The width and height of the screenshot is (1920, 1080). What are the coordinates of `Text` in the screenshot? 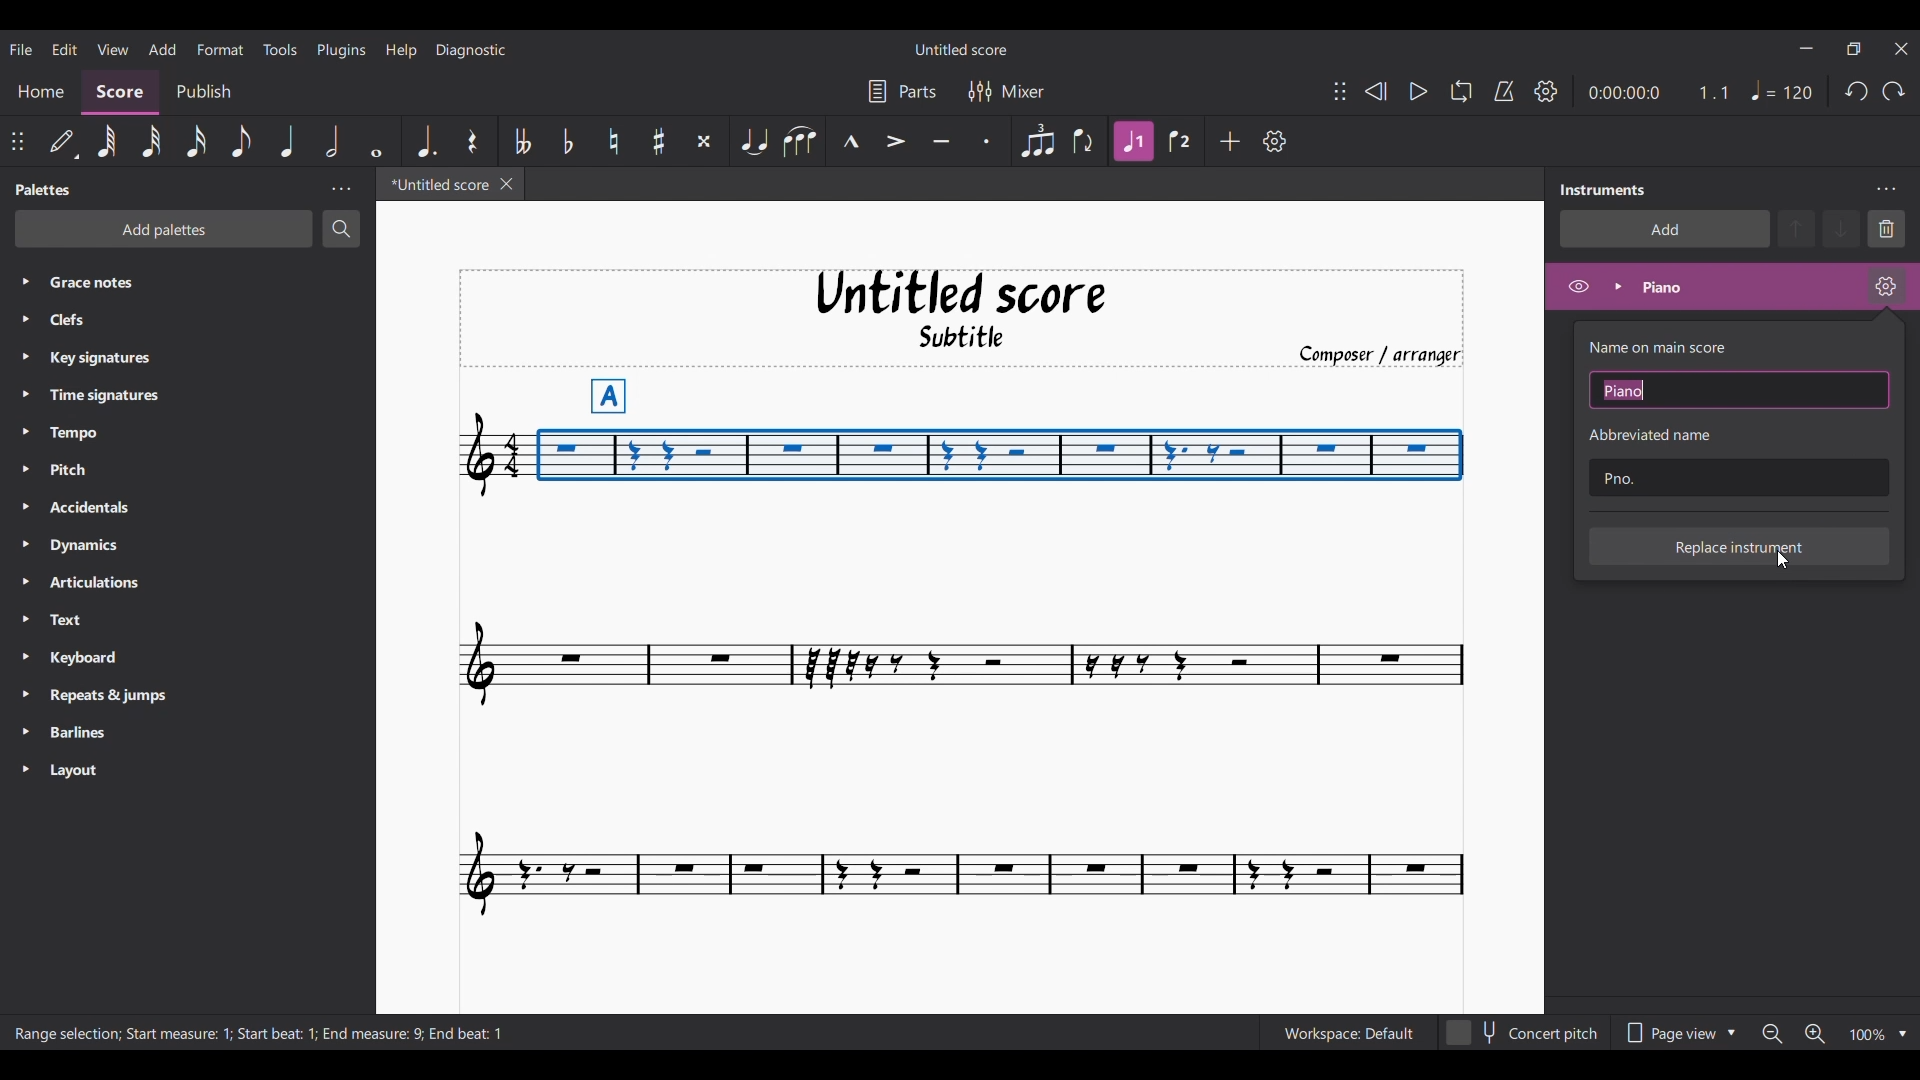 It's located at (105, 621).